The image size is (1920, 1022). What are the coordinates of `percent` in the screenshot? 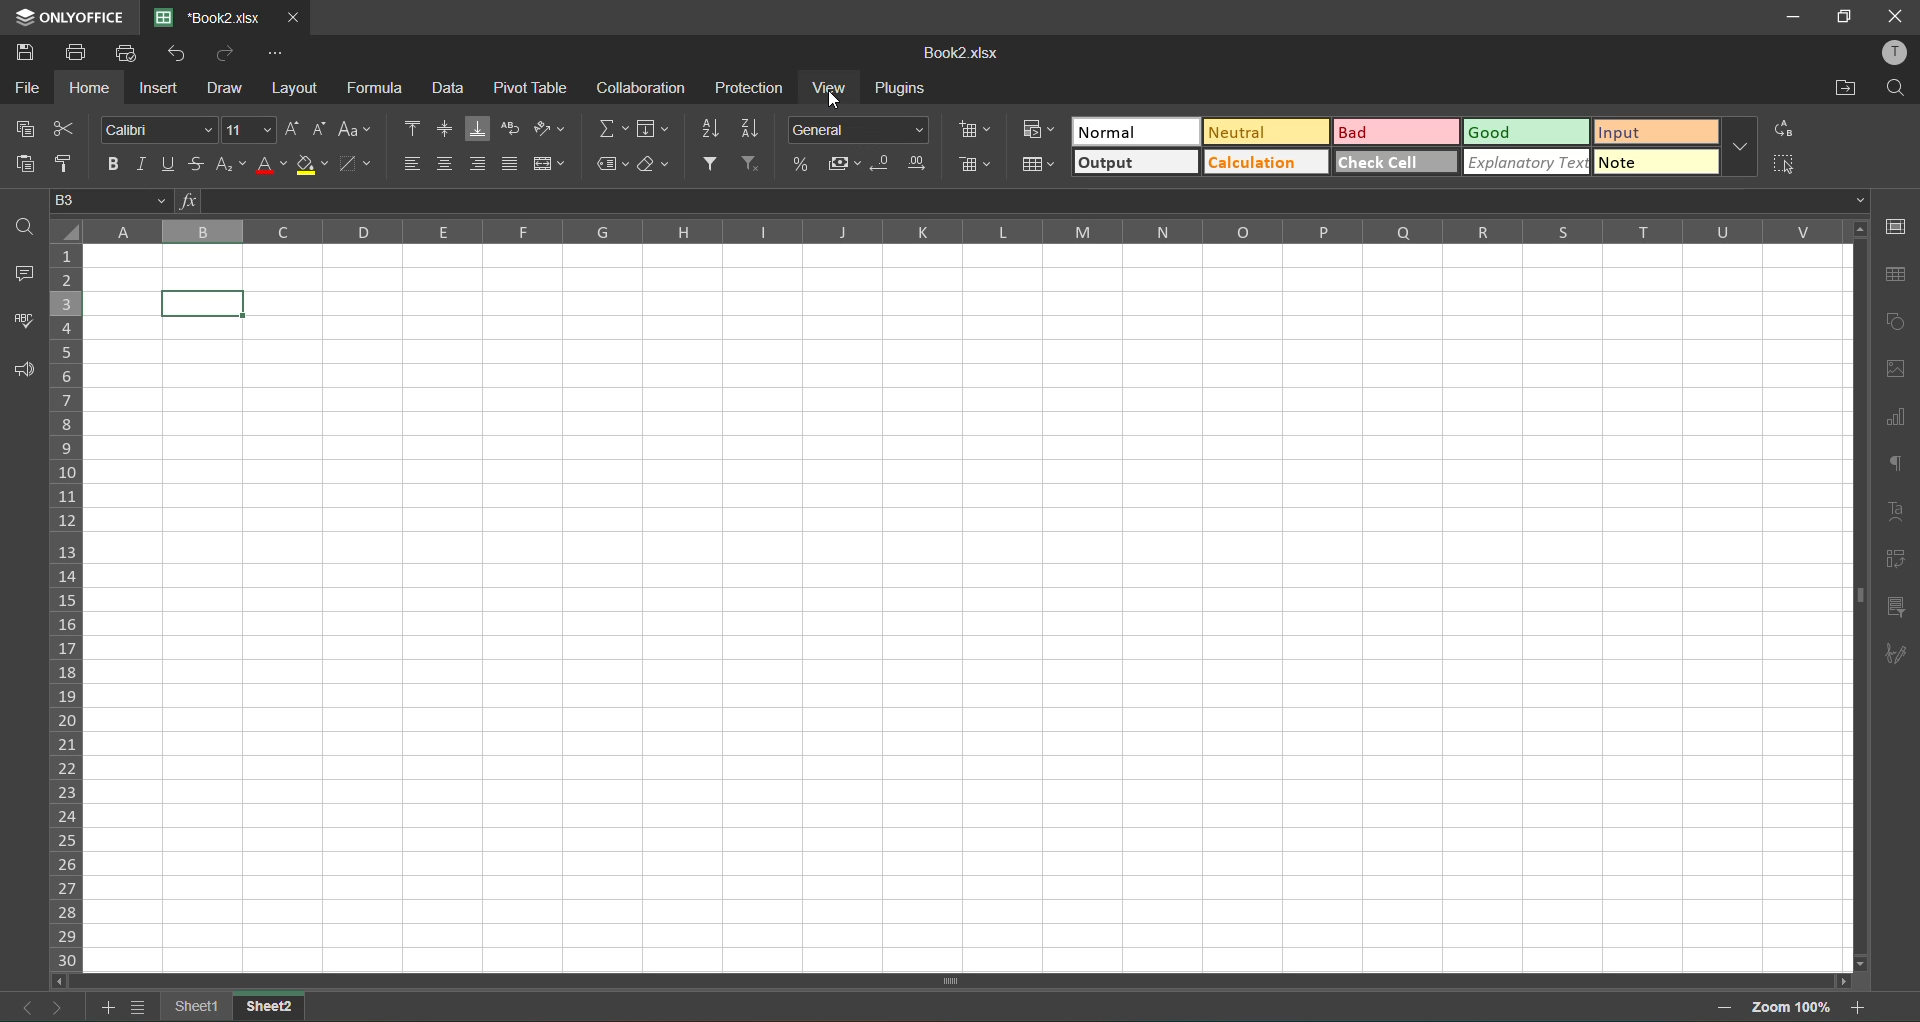 It's located at (805, 165).